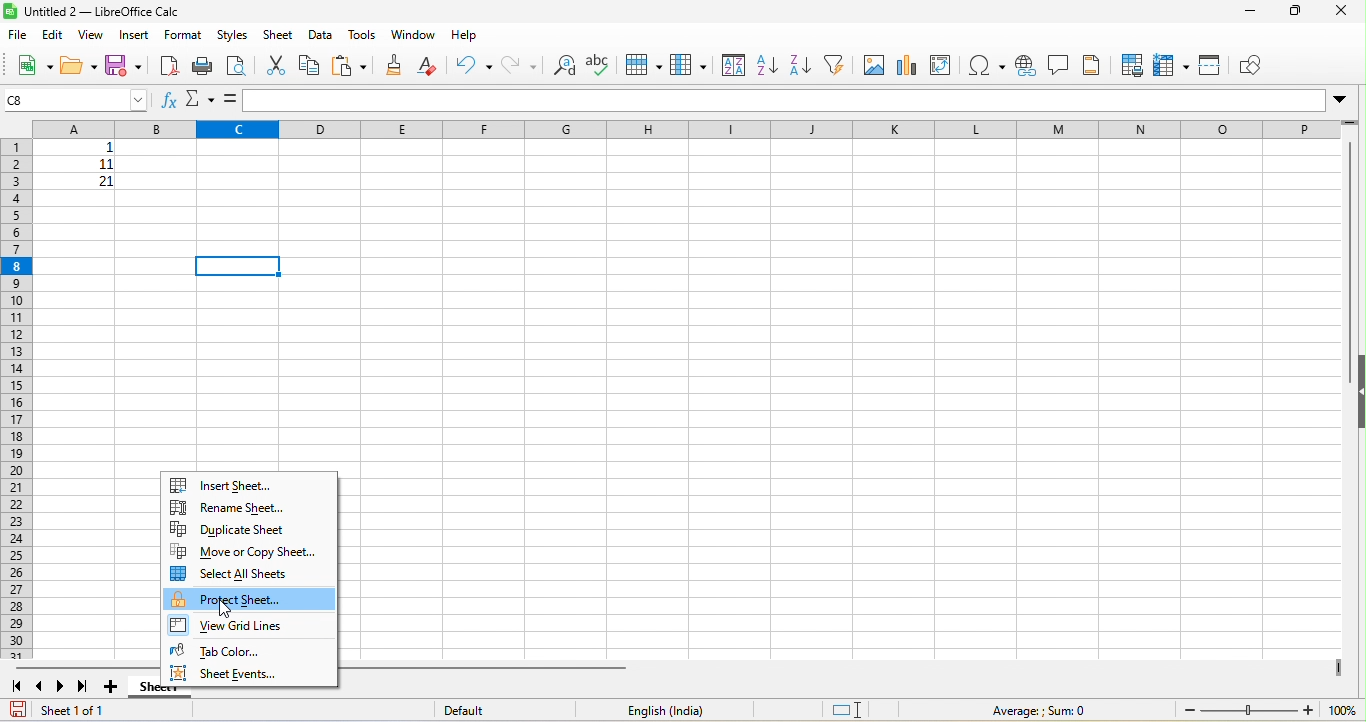 The image size is (1366, 722). What do you see at coordinates (733, 64) in the screenshot?
I see `sort` at bounding box center [733, 64].